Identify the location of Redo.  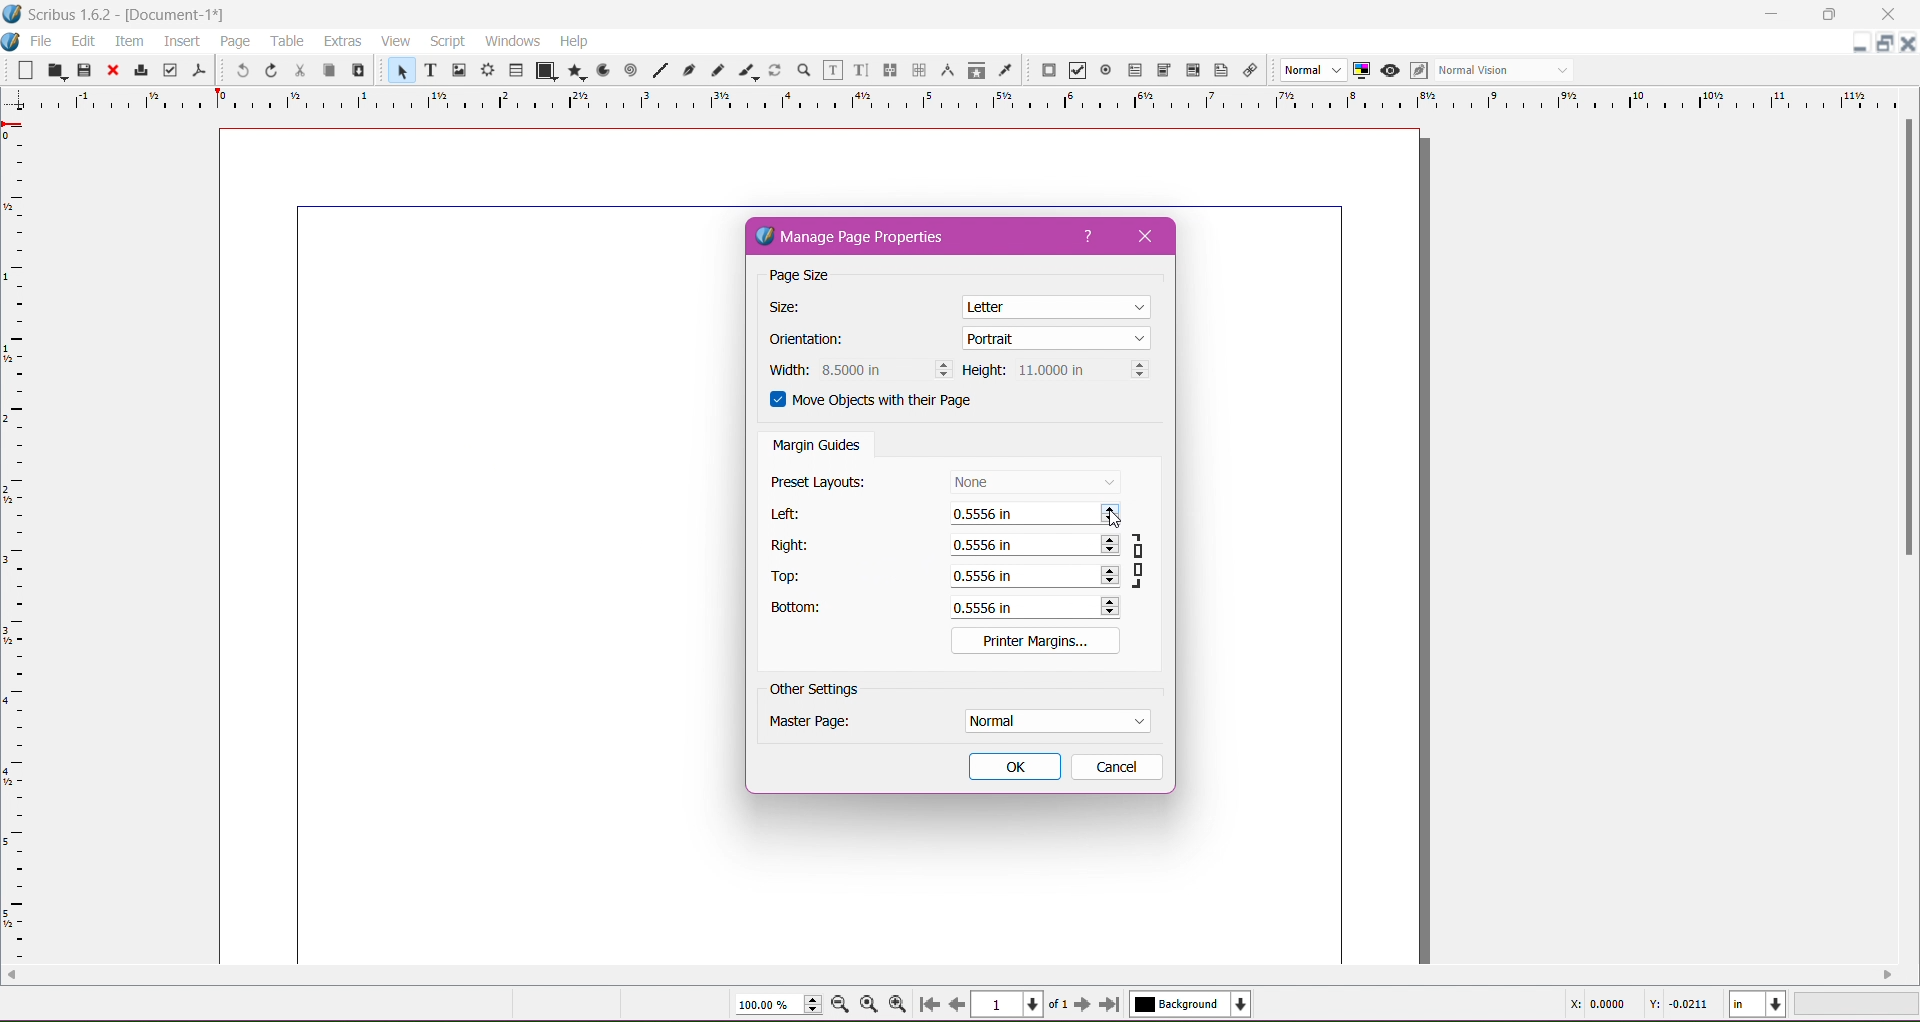
(271, 71).